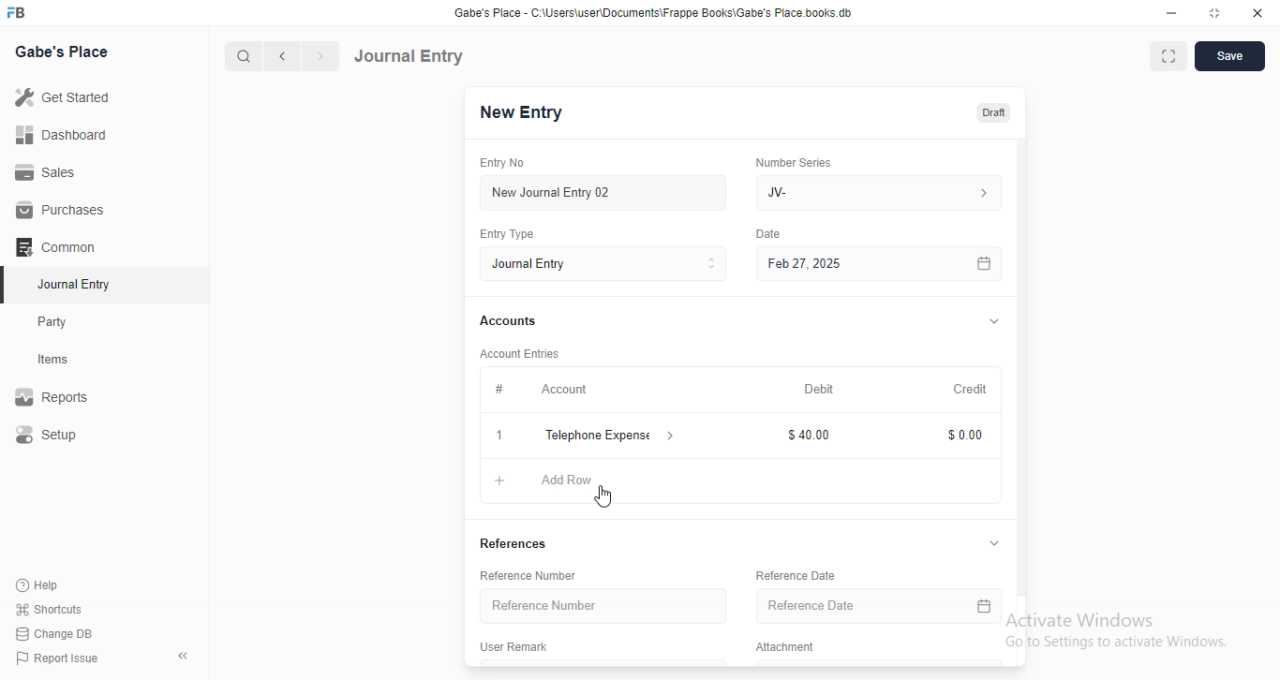 This screenshot has height=680, width=1280. Describe the element at coordinates (55, 360) in the screenshot. I see `Items` at that location.